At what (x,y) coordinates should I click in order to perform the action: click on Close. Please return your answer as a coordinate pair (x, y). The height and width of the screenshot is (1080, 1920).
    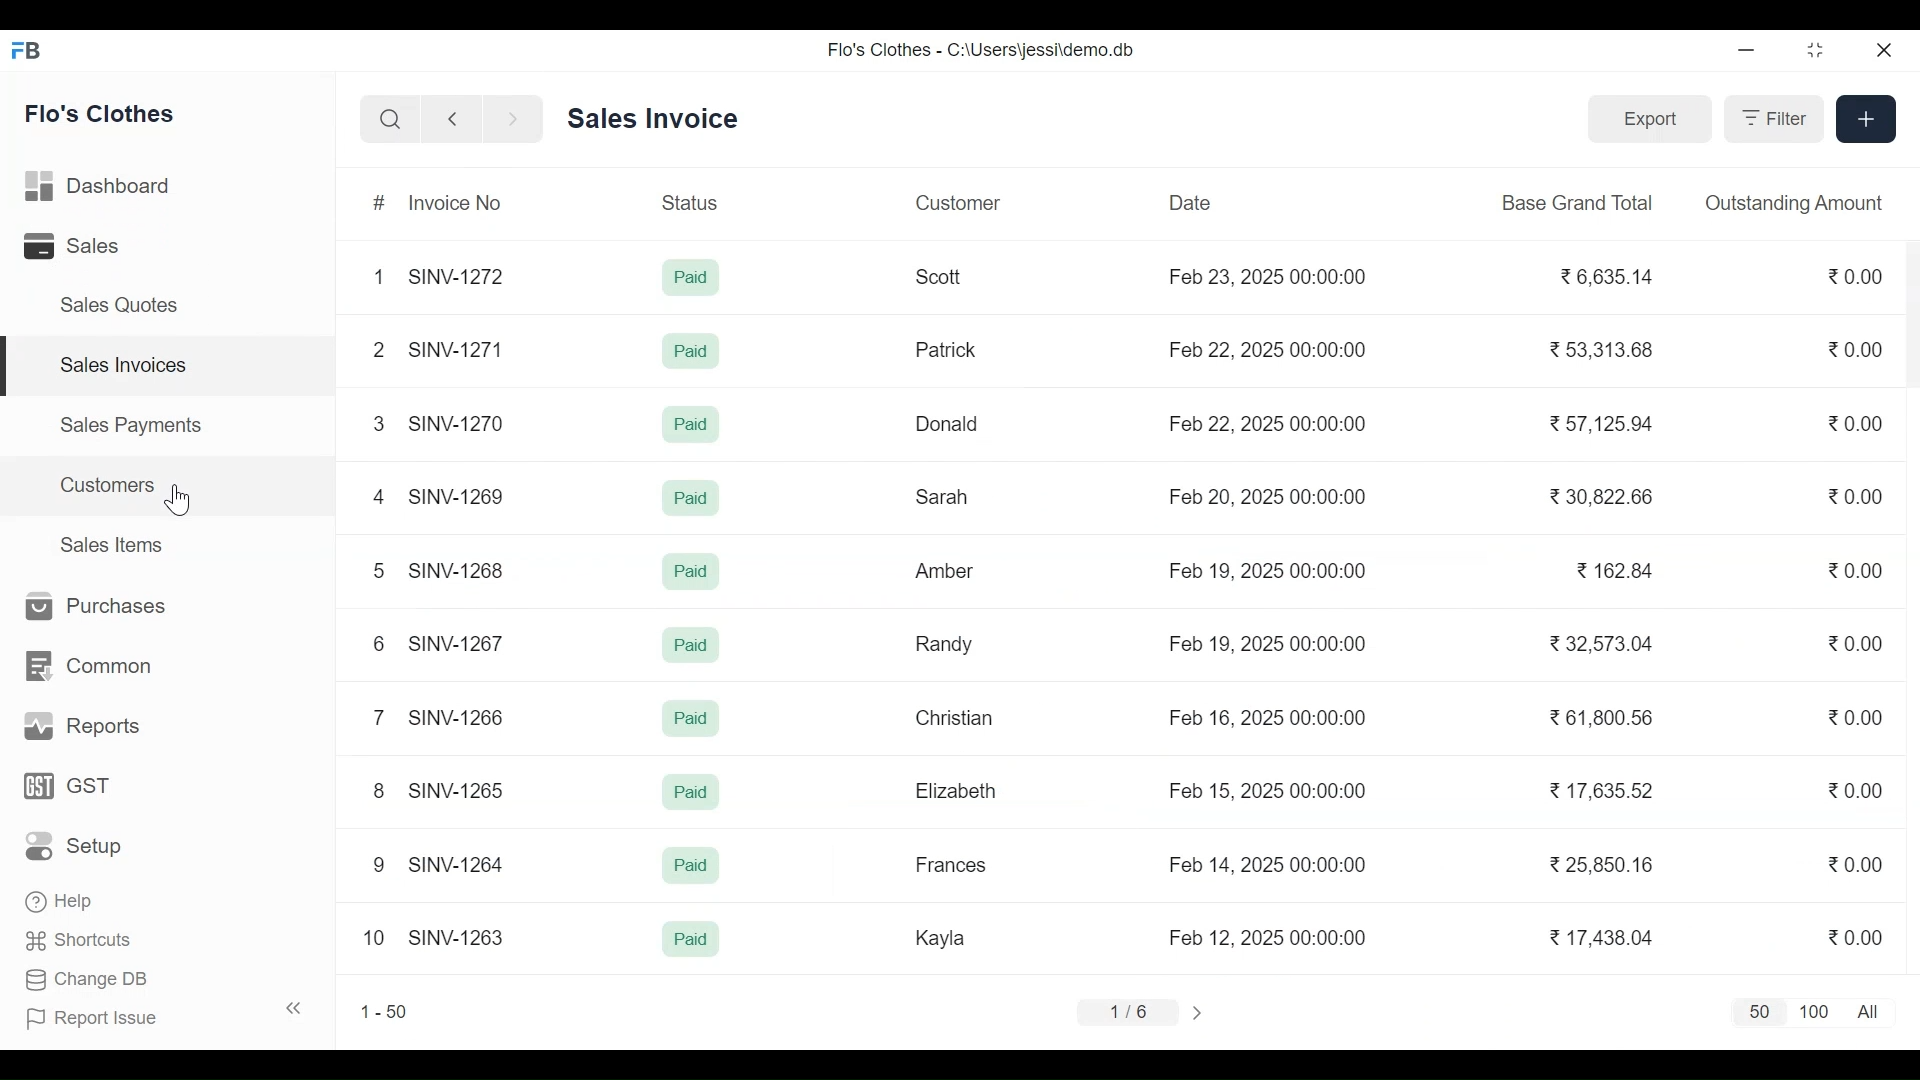
    Looking at the image, I should click on (1881, 49).